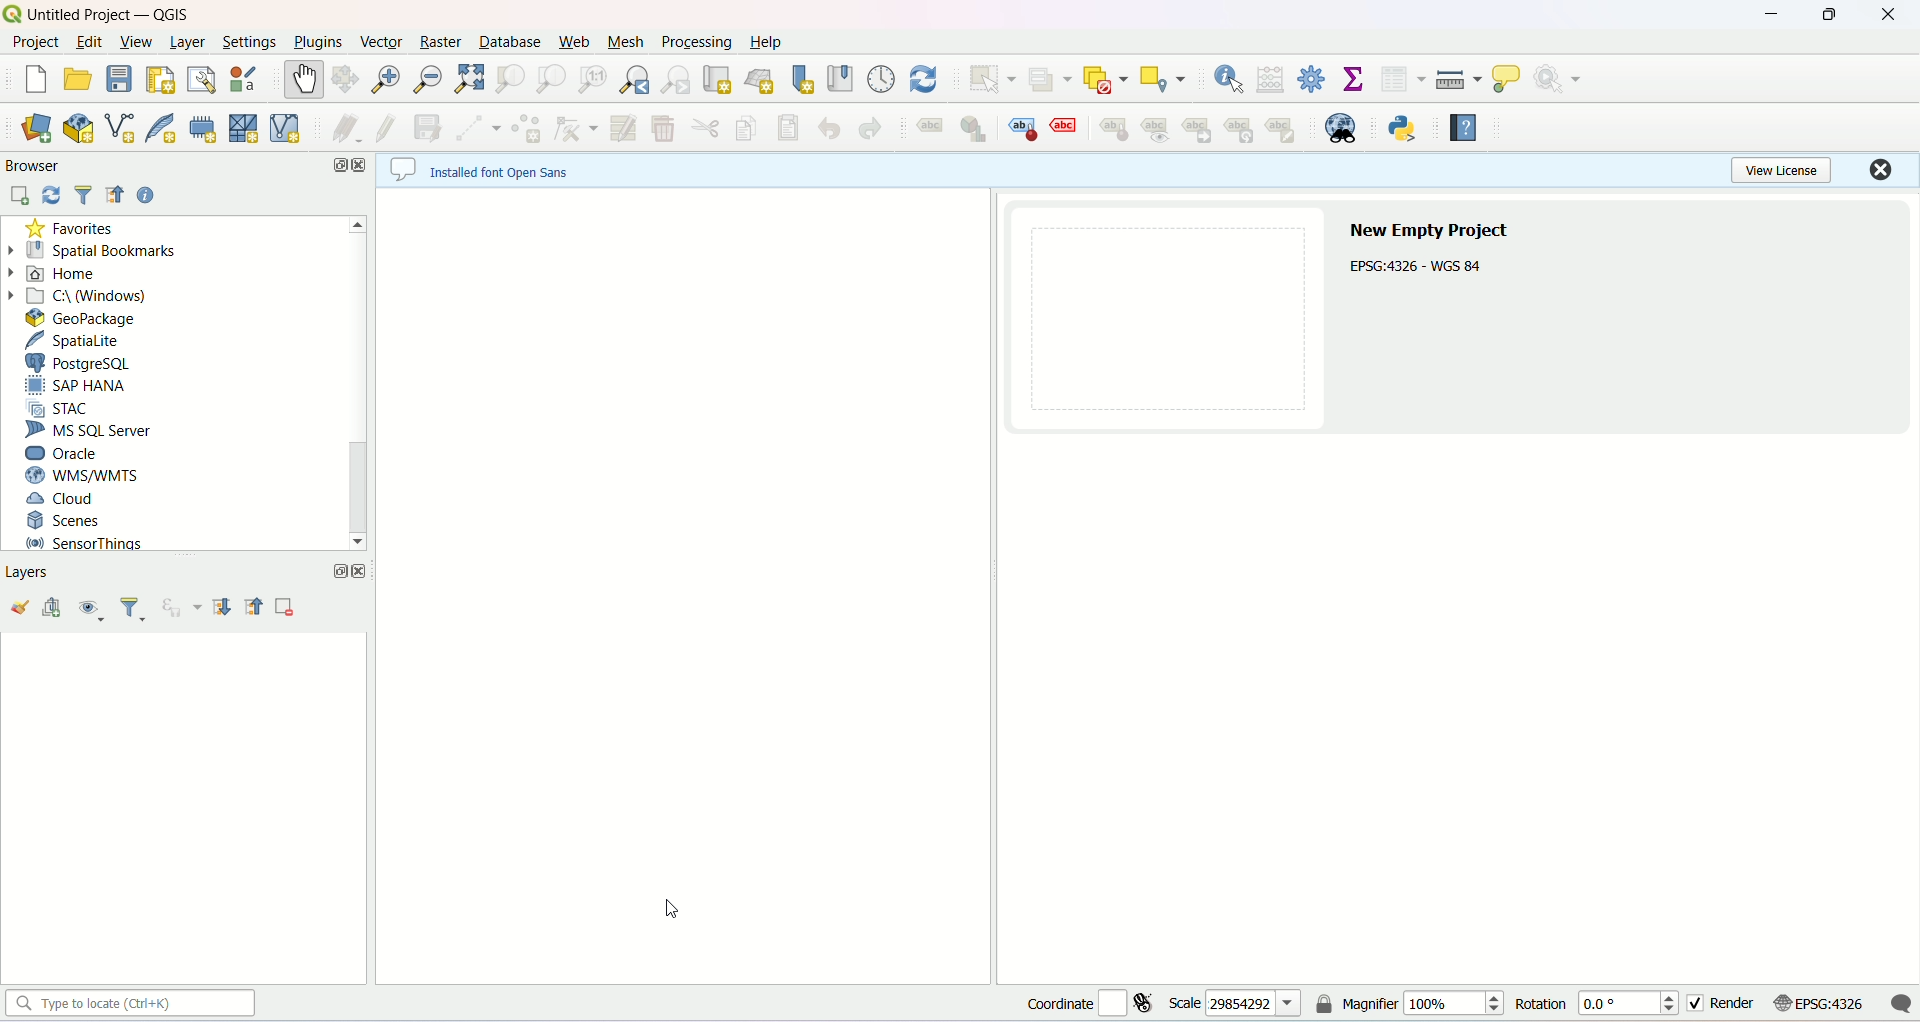 The height and width of the screenshot is (1022, 1920). What do you see at coordinates (161, 124) in the screenshot?
I see `new spatialite layer` at bounding box center [161, 124].